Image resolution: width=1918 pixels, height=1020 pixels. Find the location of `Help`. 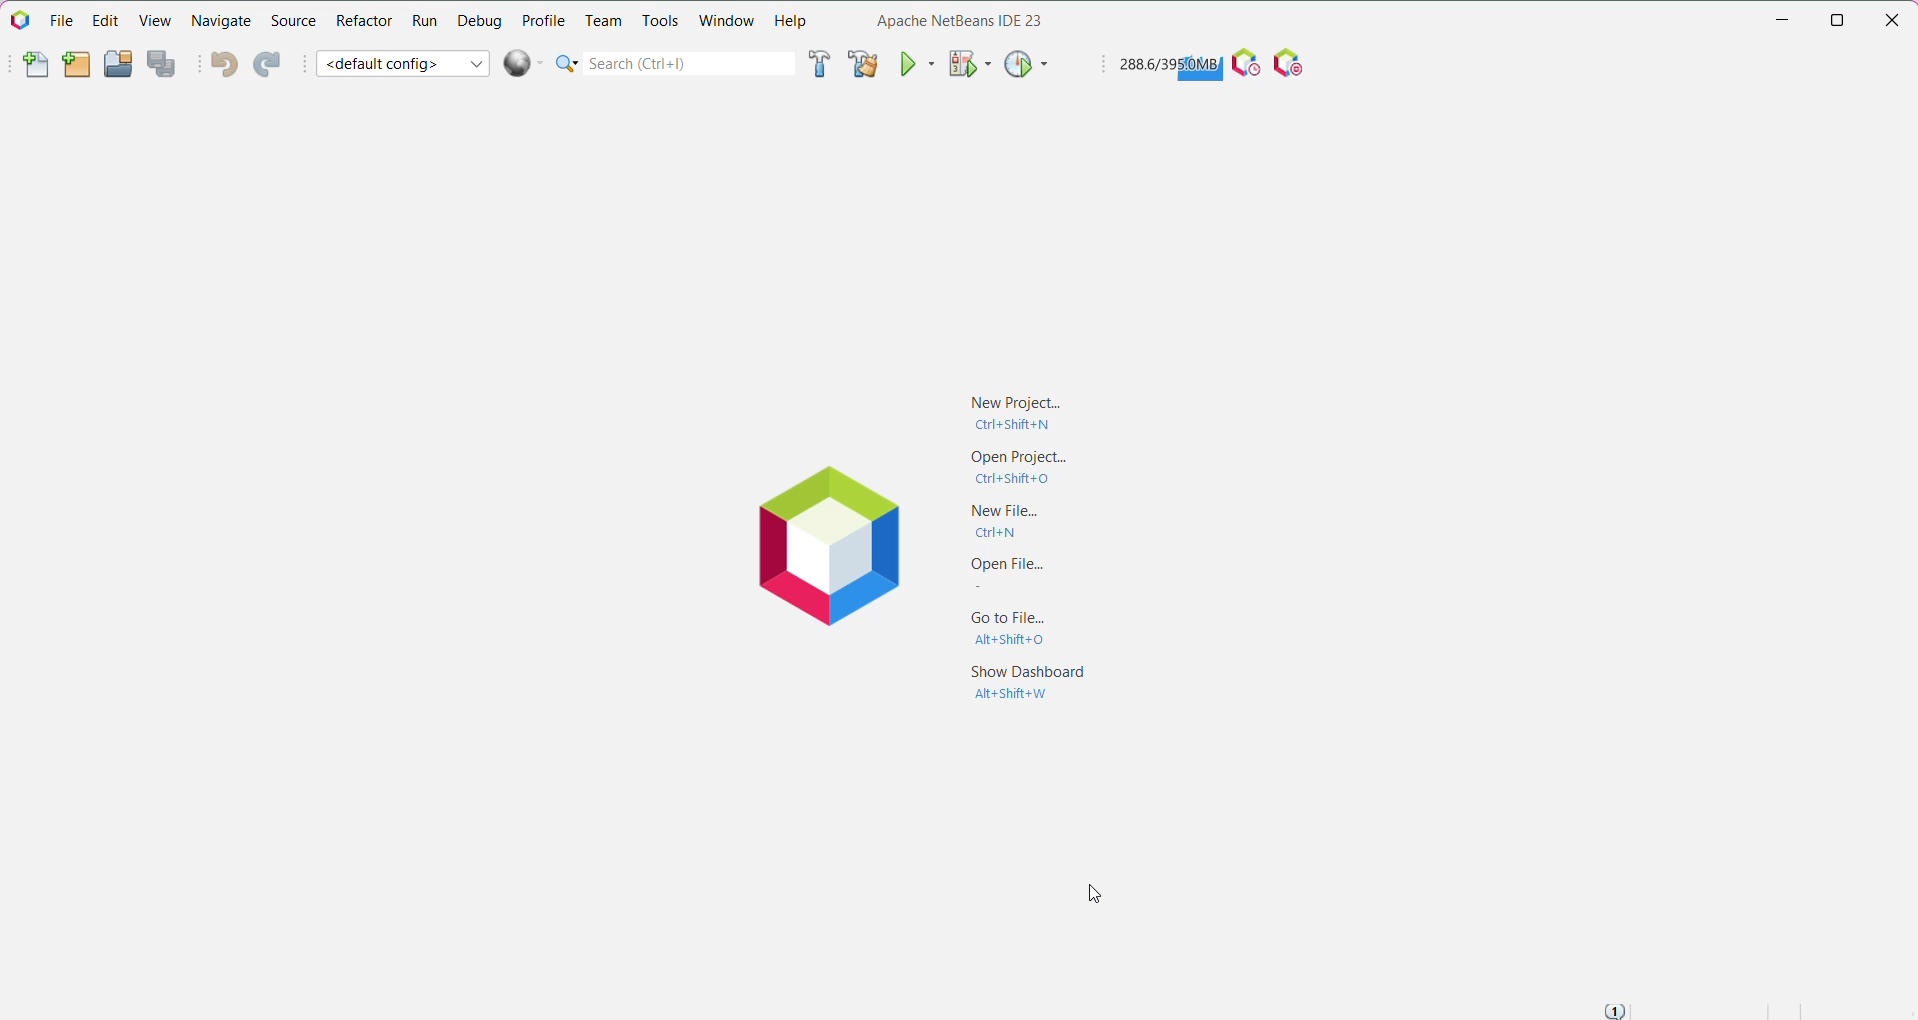

Help is located at coordinates (792, 22).